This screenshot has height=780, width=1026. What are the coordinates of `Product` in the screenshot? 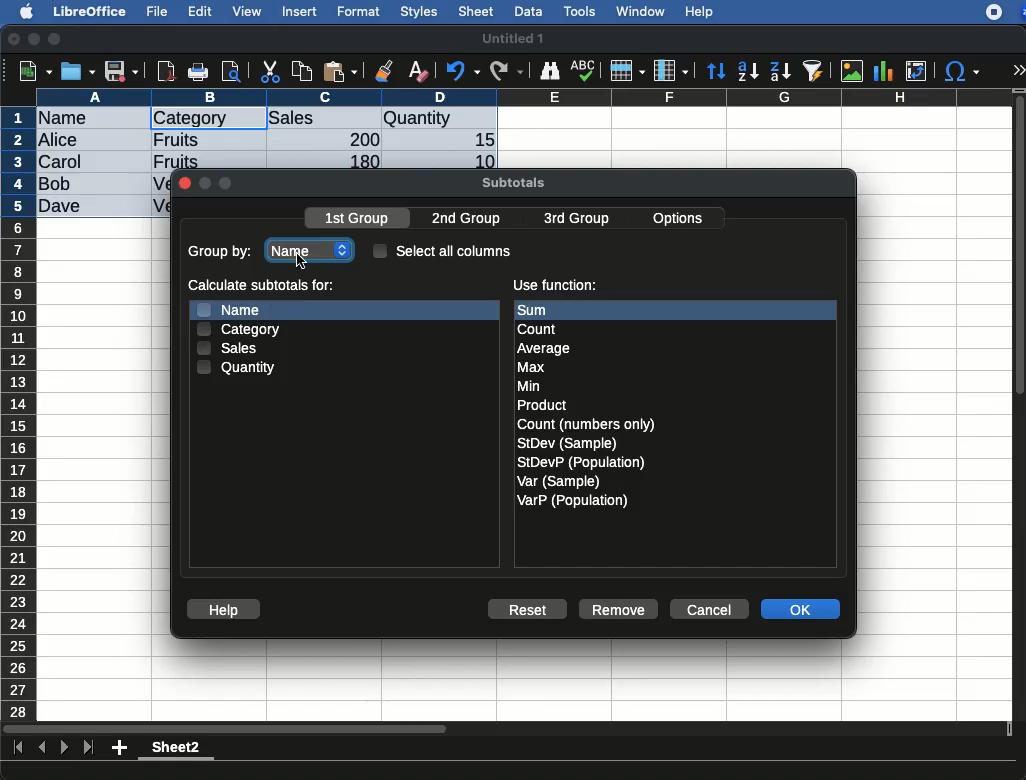 It's located at (541, 406).